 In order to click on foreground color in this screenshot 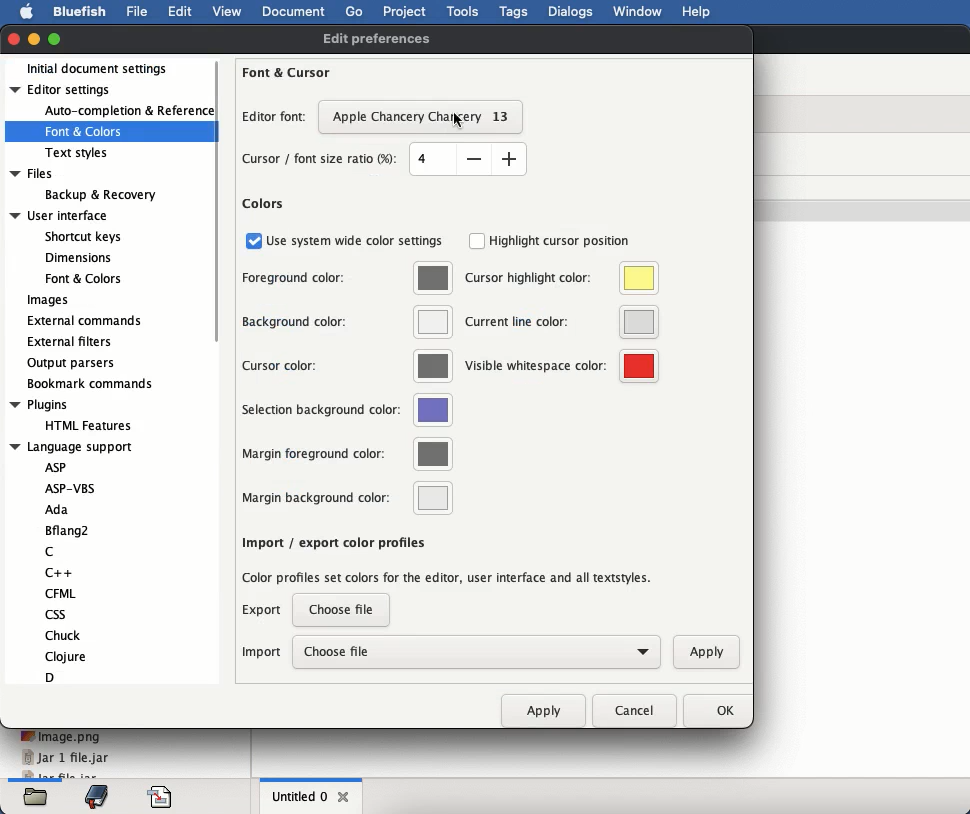, I will do `click(347, 279)`.